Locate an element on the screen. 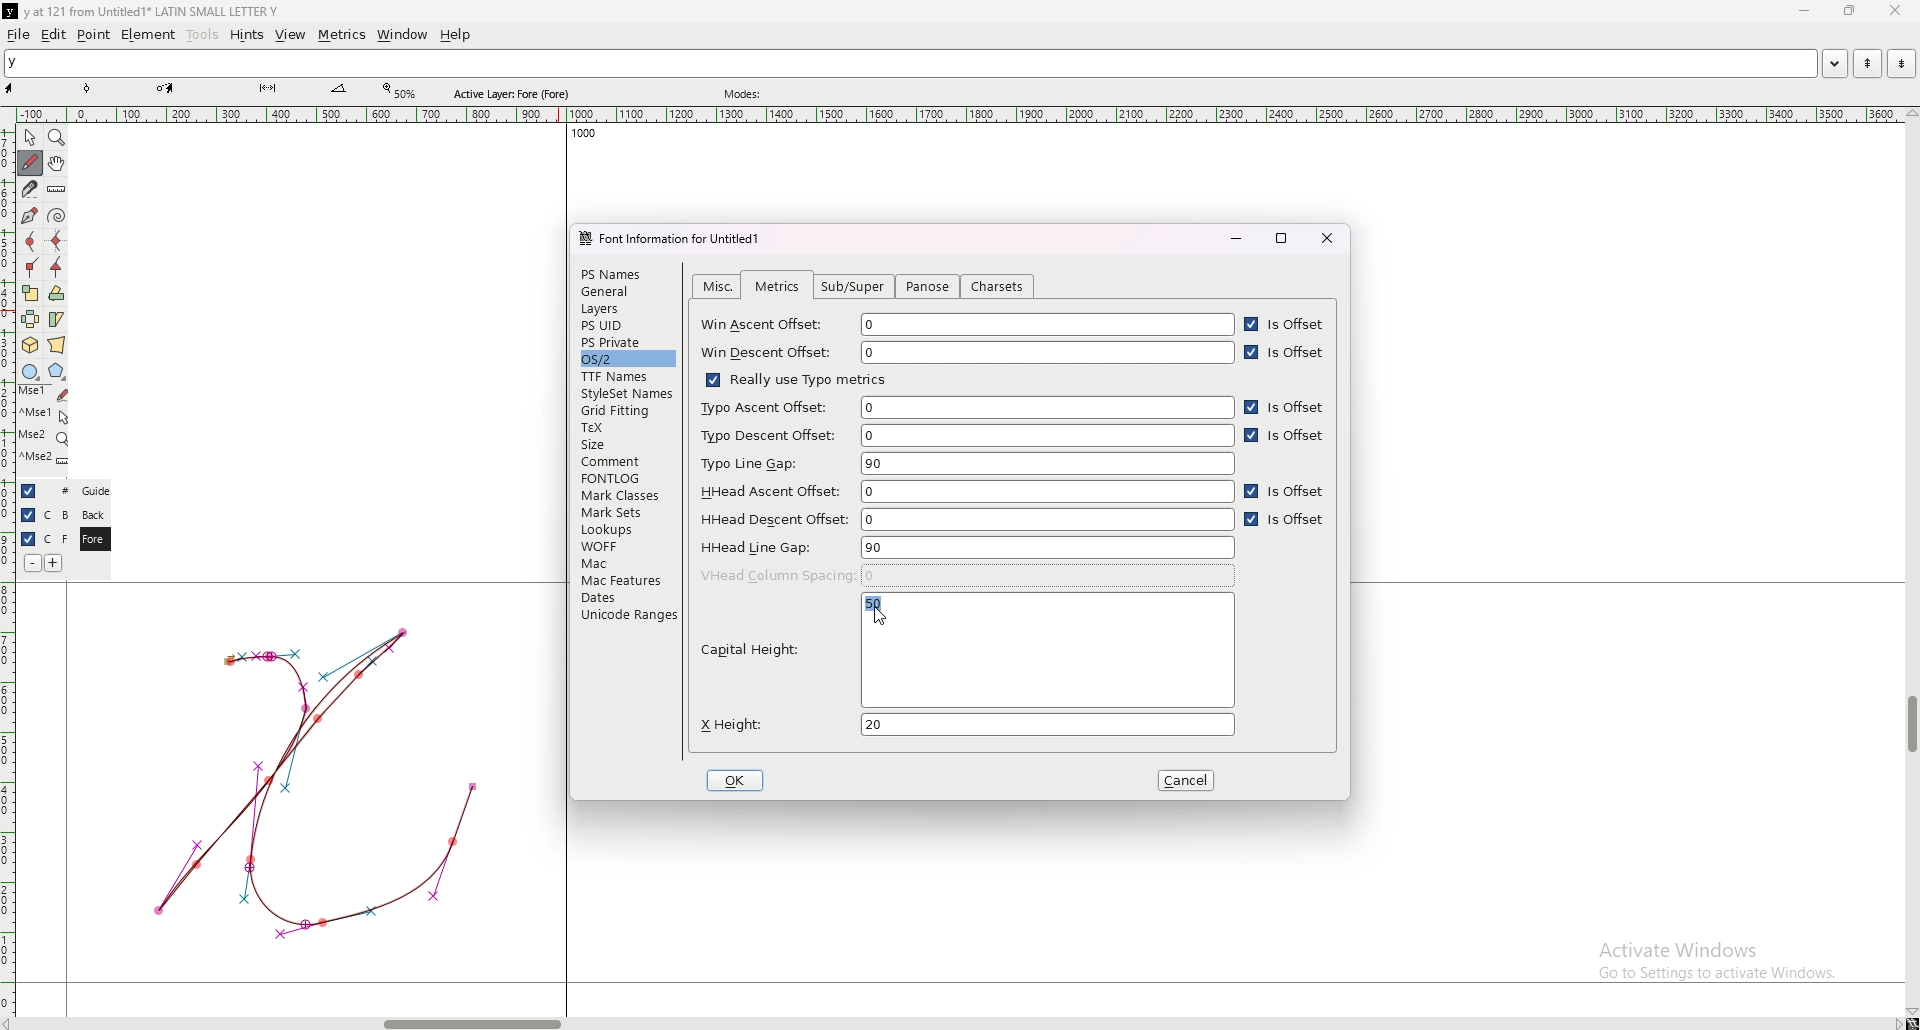  scale the selection is located at coordinates (30, 293).